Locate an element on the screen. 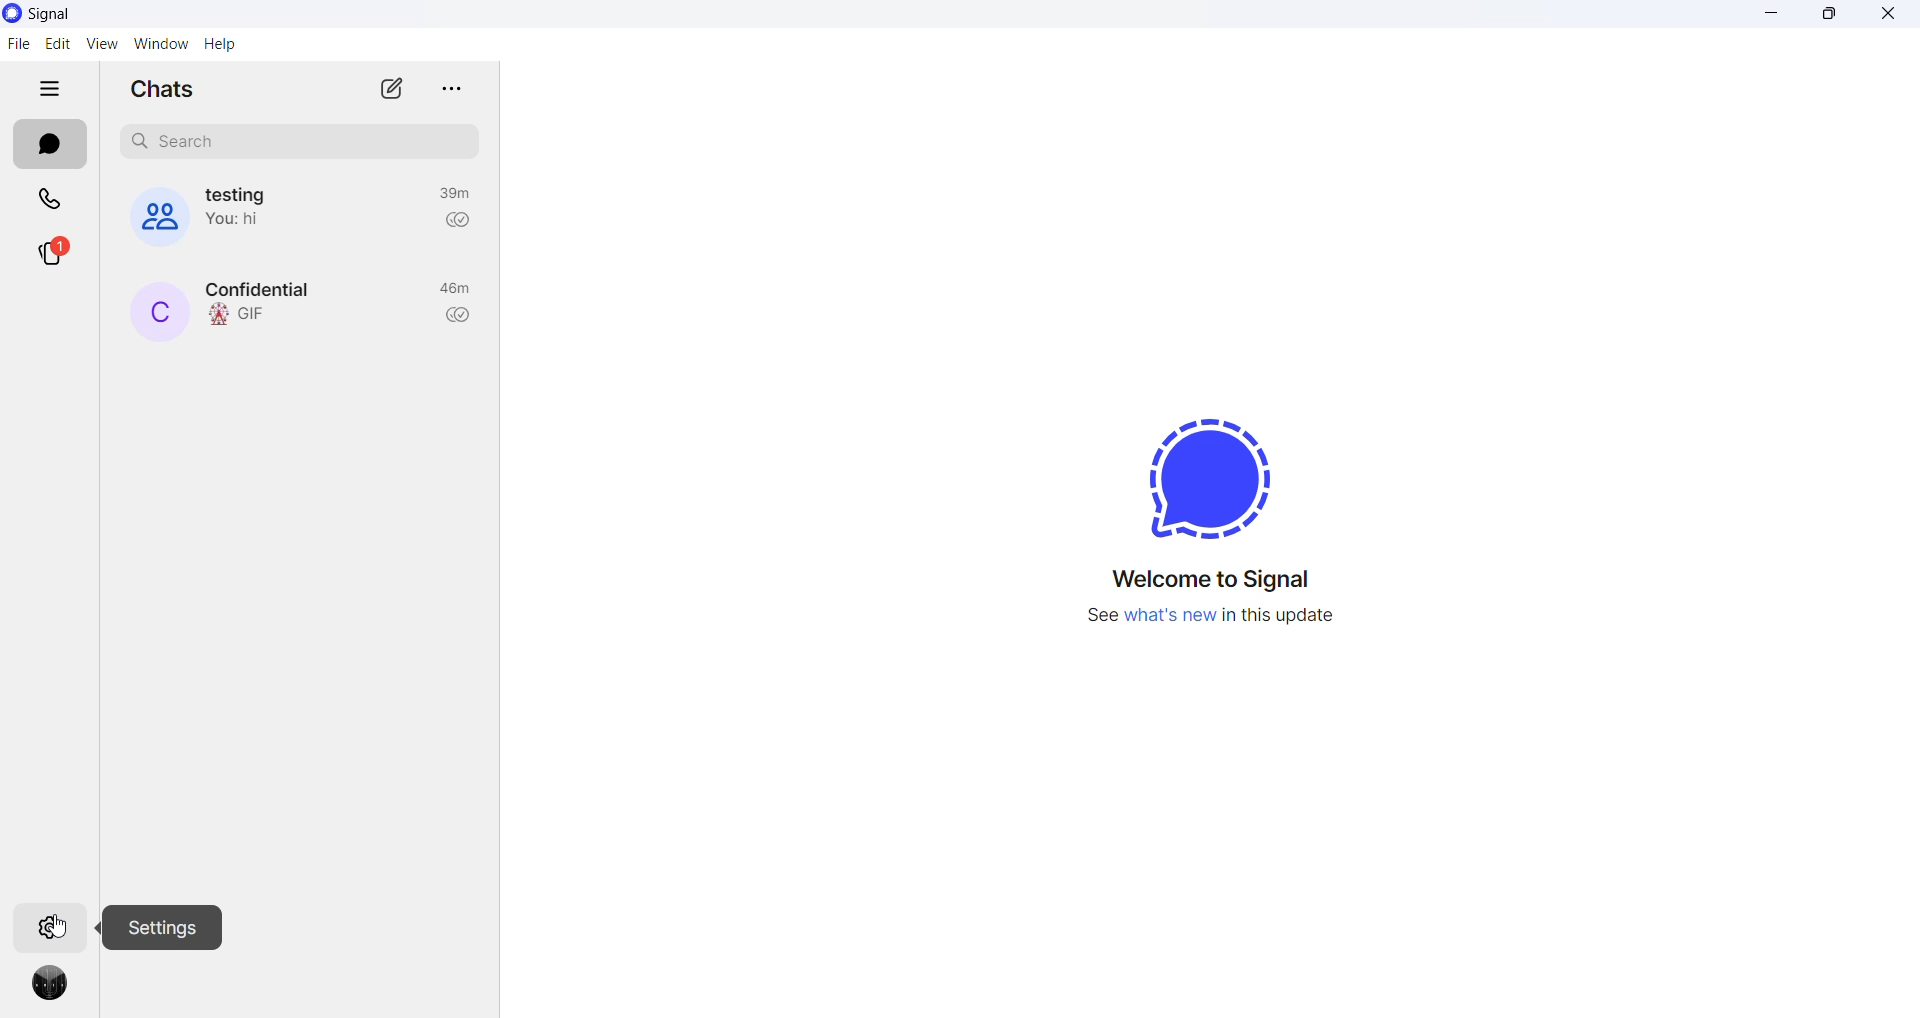 Image resolution: width=1920 pixels, height=1018 pixels. new chat is located at coordinates (389, 90).